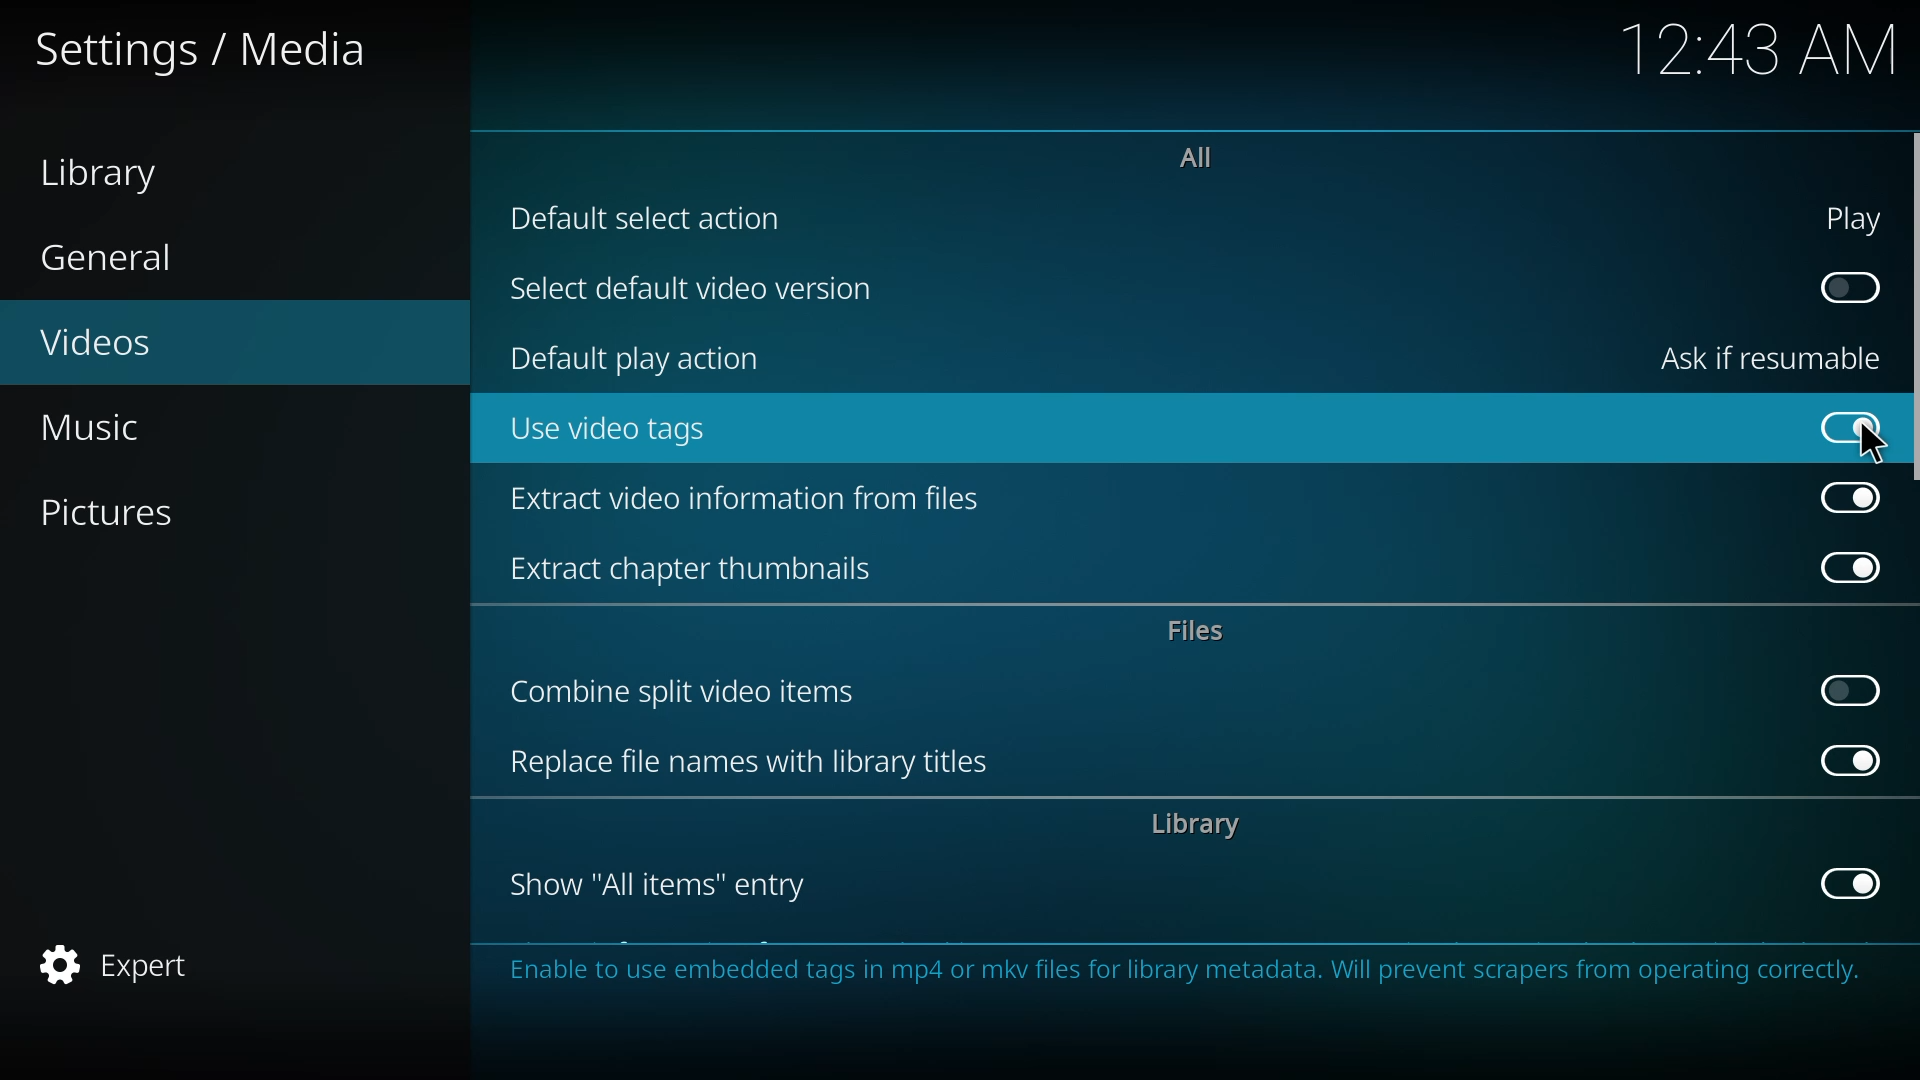  I want to click on enabled, so click(1850, 760).